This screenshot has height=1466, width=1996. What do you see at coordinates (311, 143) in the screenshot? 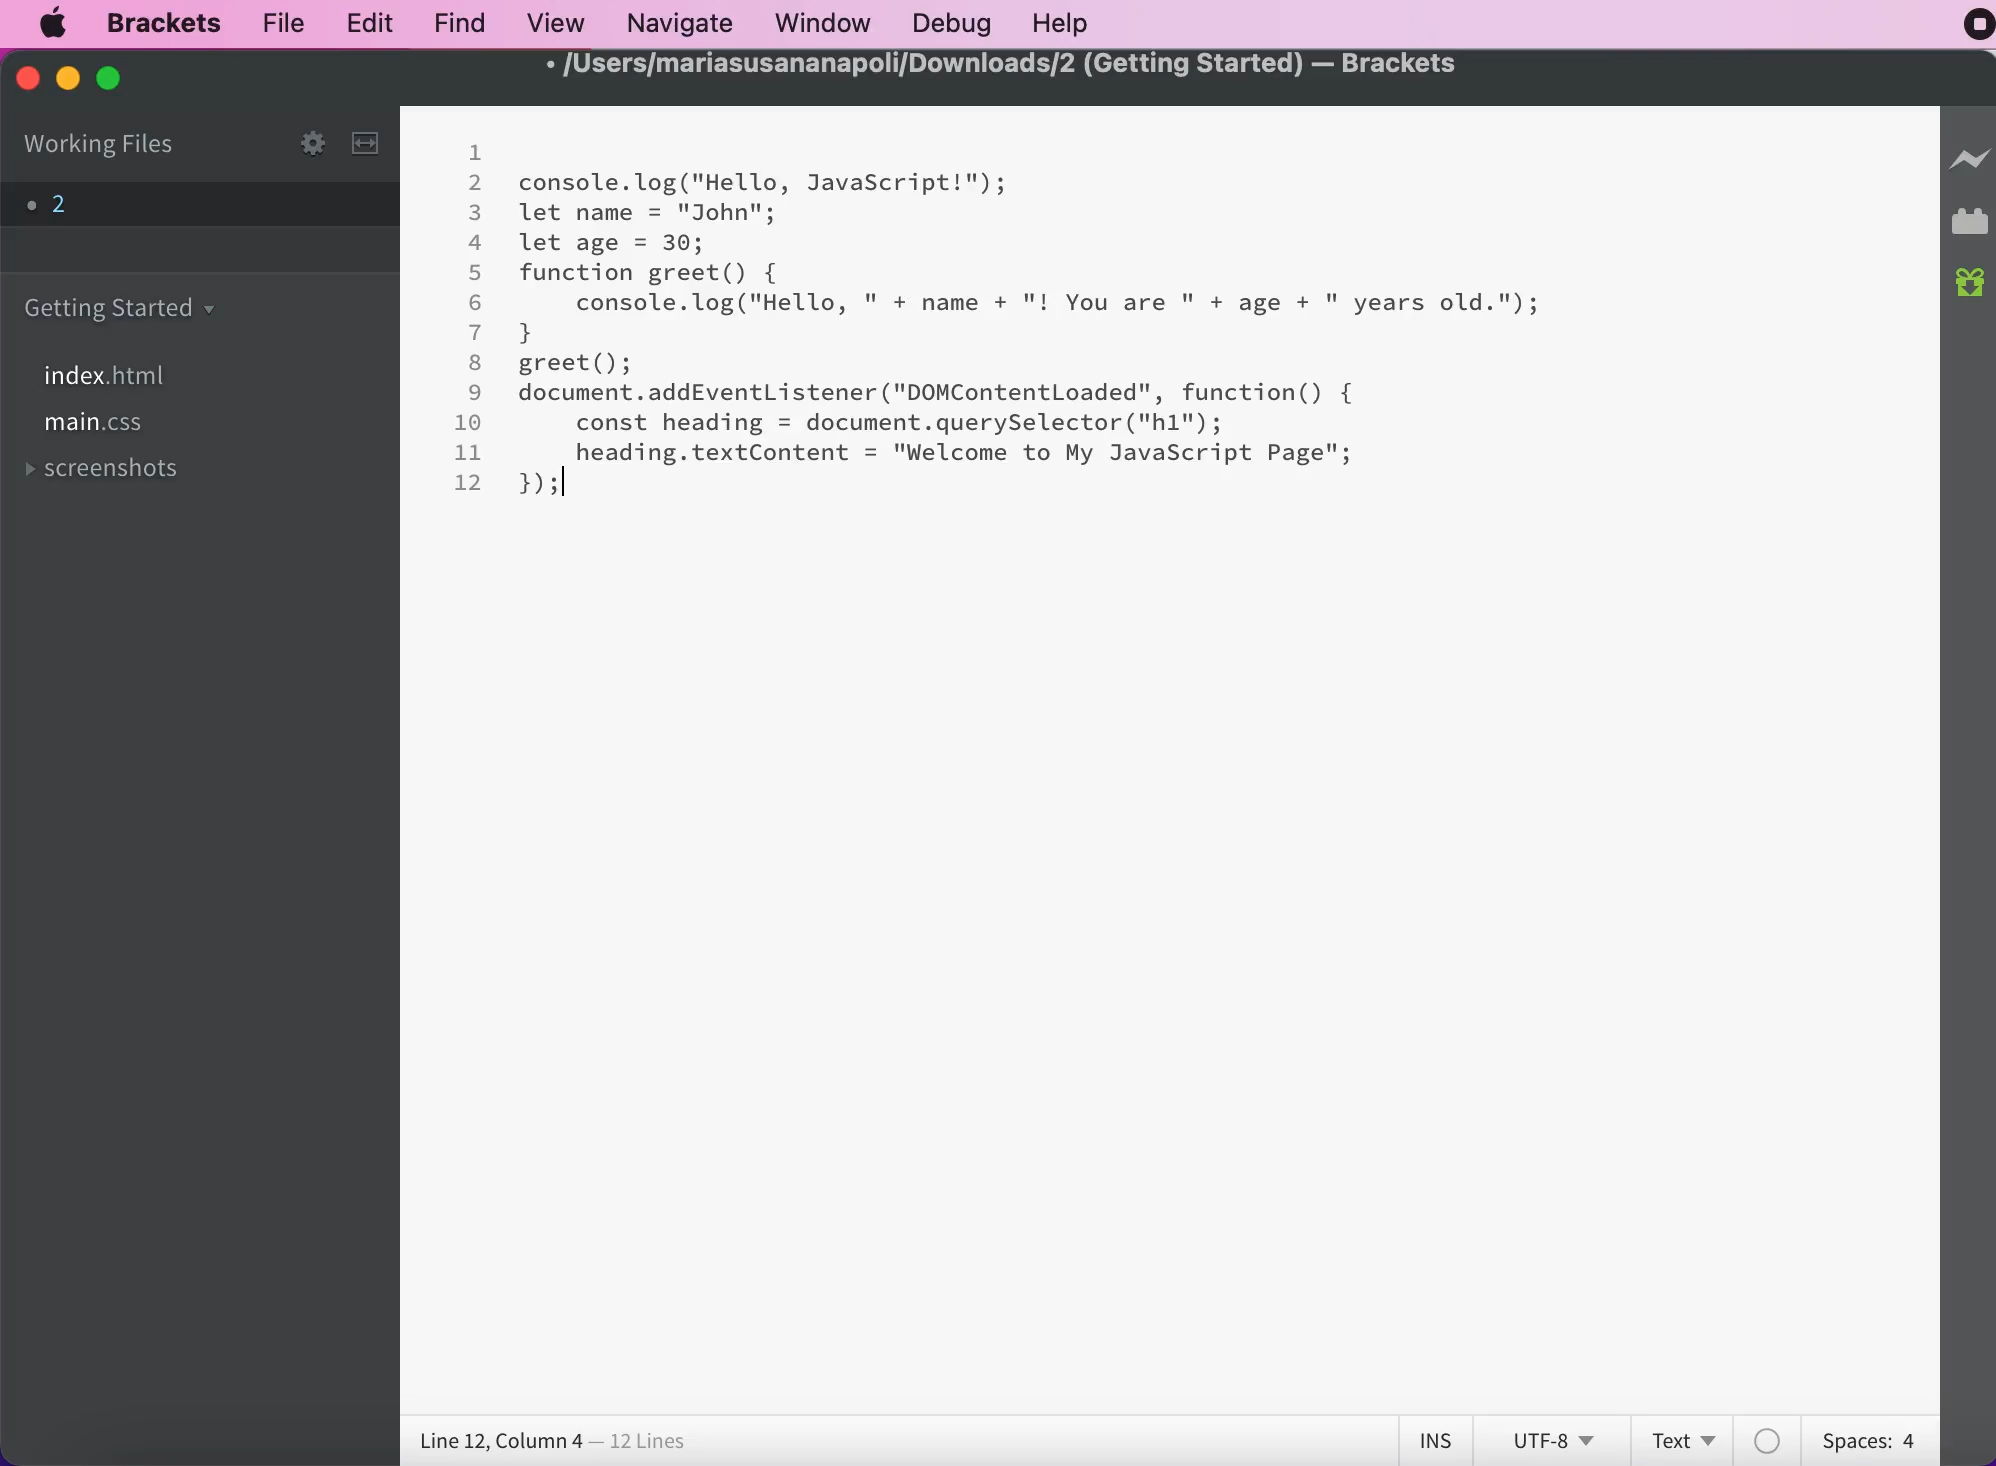
I see `configure working set` at bounding box center [311, 143].